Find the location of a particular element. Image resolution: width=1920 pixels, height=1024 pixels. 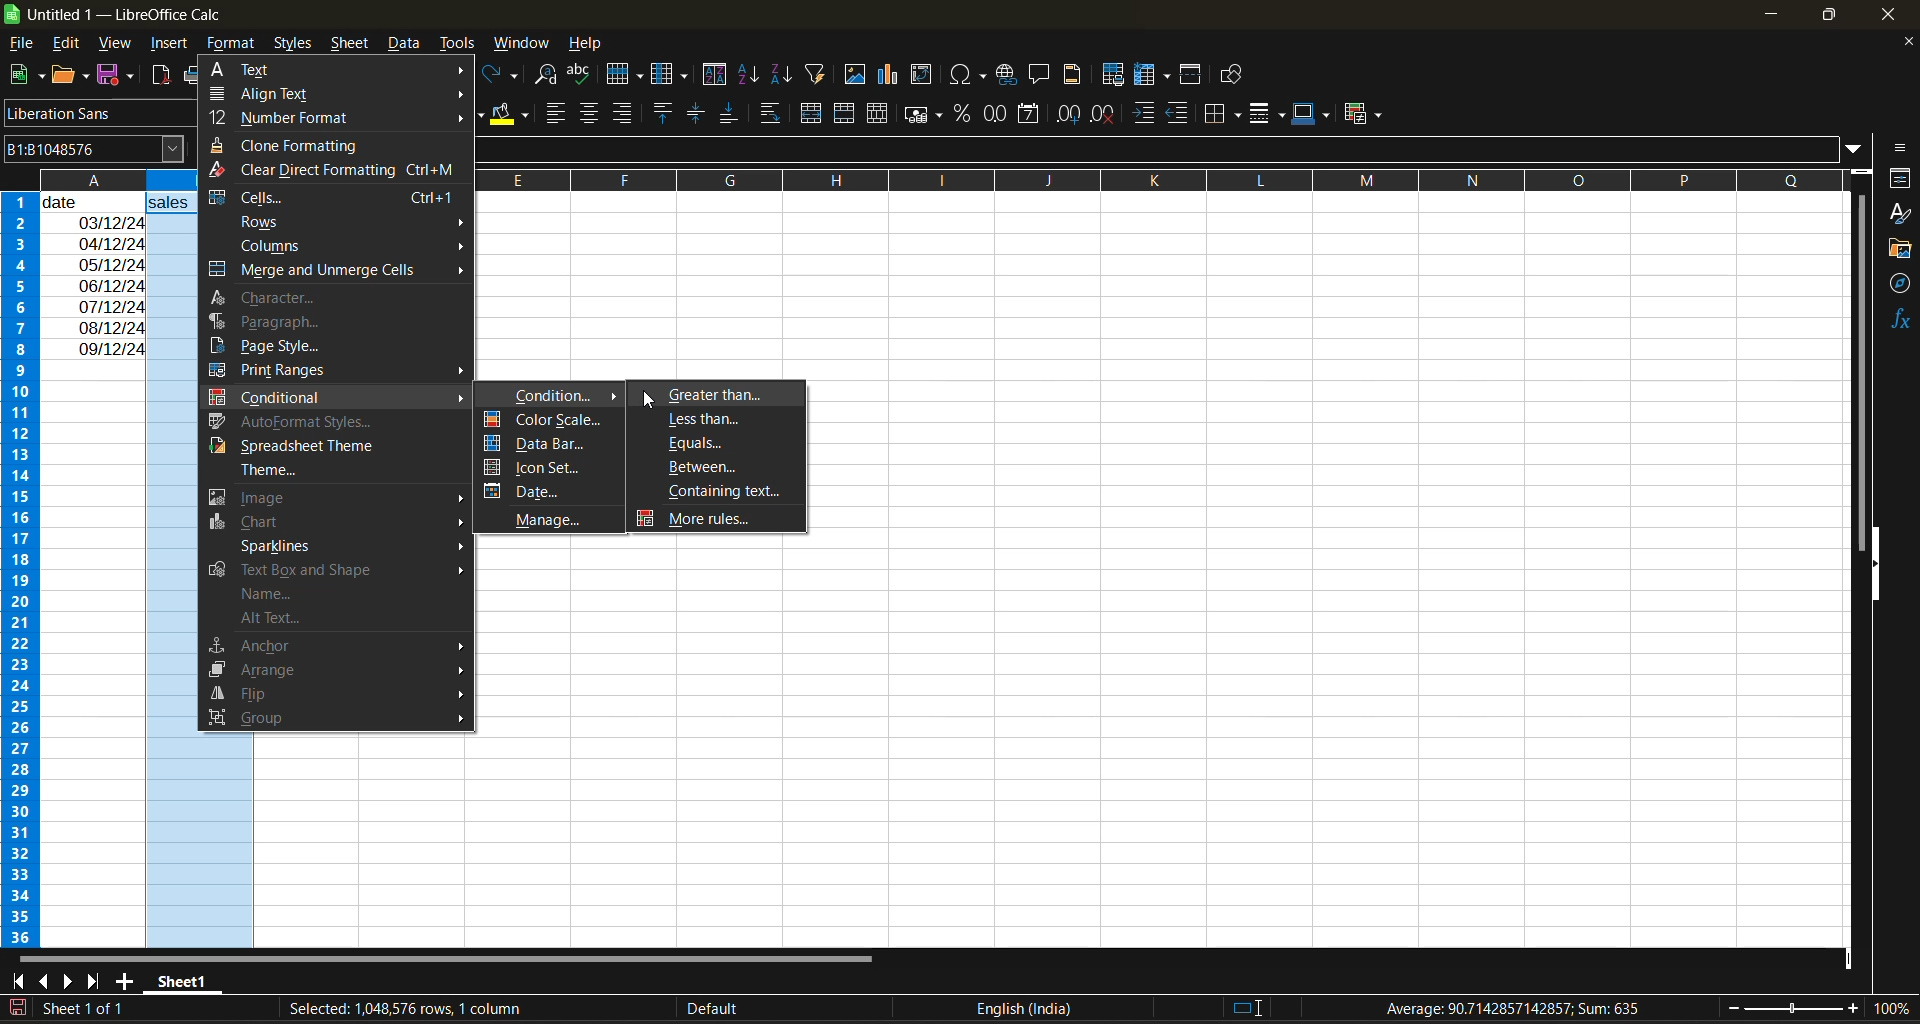

containing text is located at coordinates (722, 493).